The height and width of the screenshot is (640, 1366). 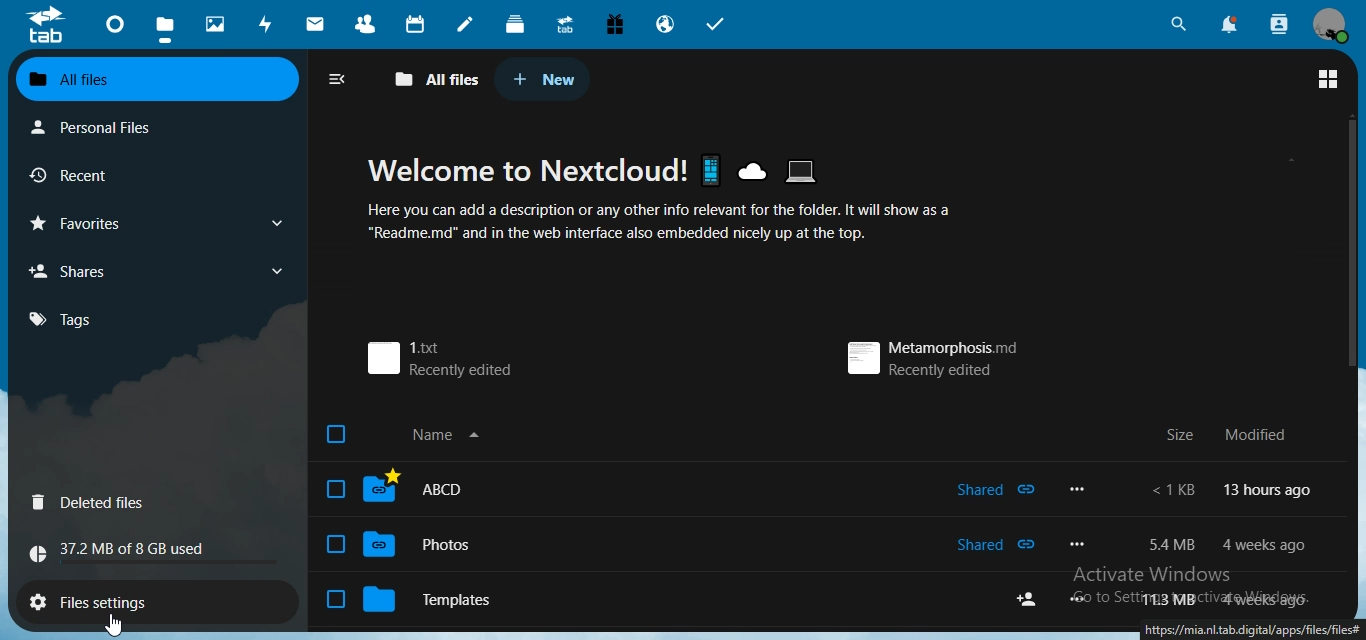 I want to click on text, so click(x=134, y=551).